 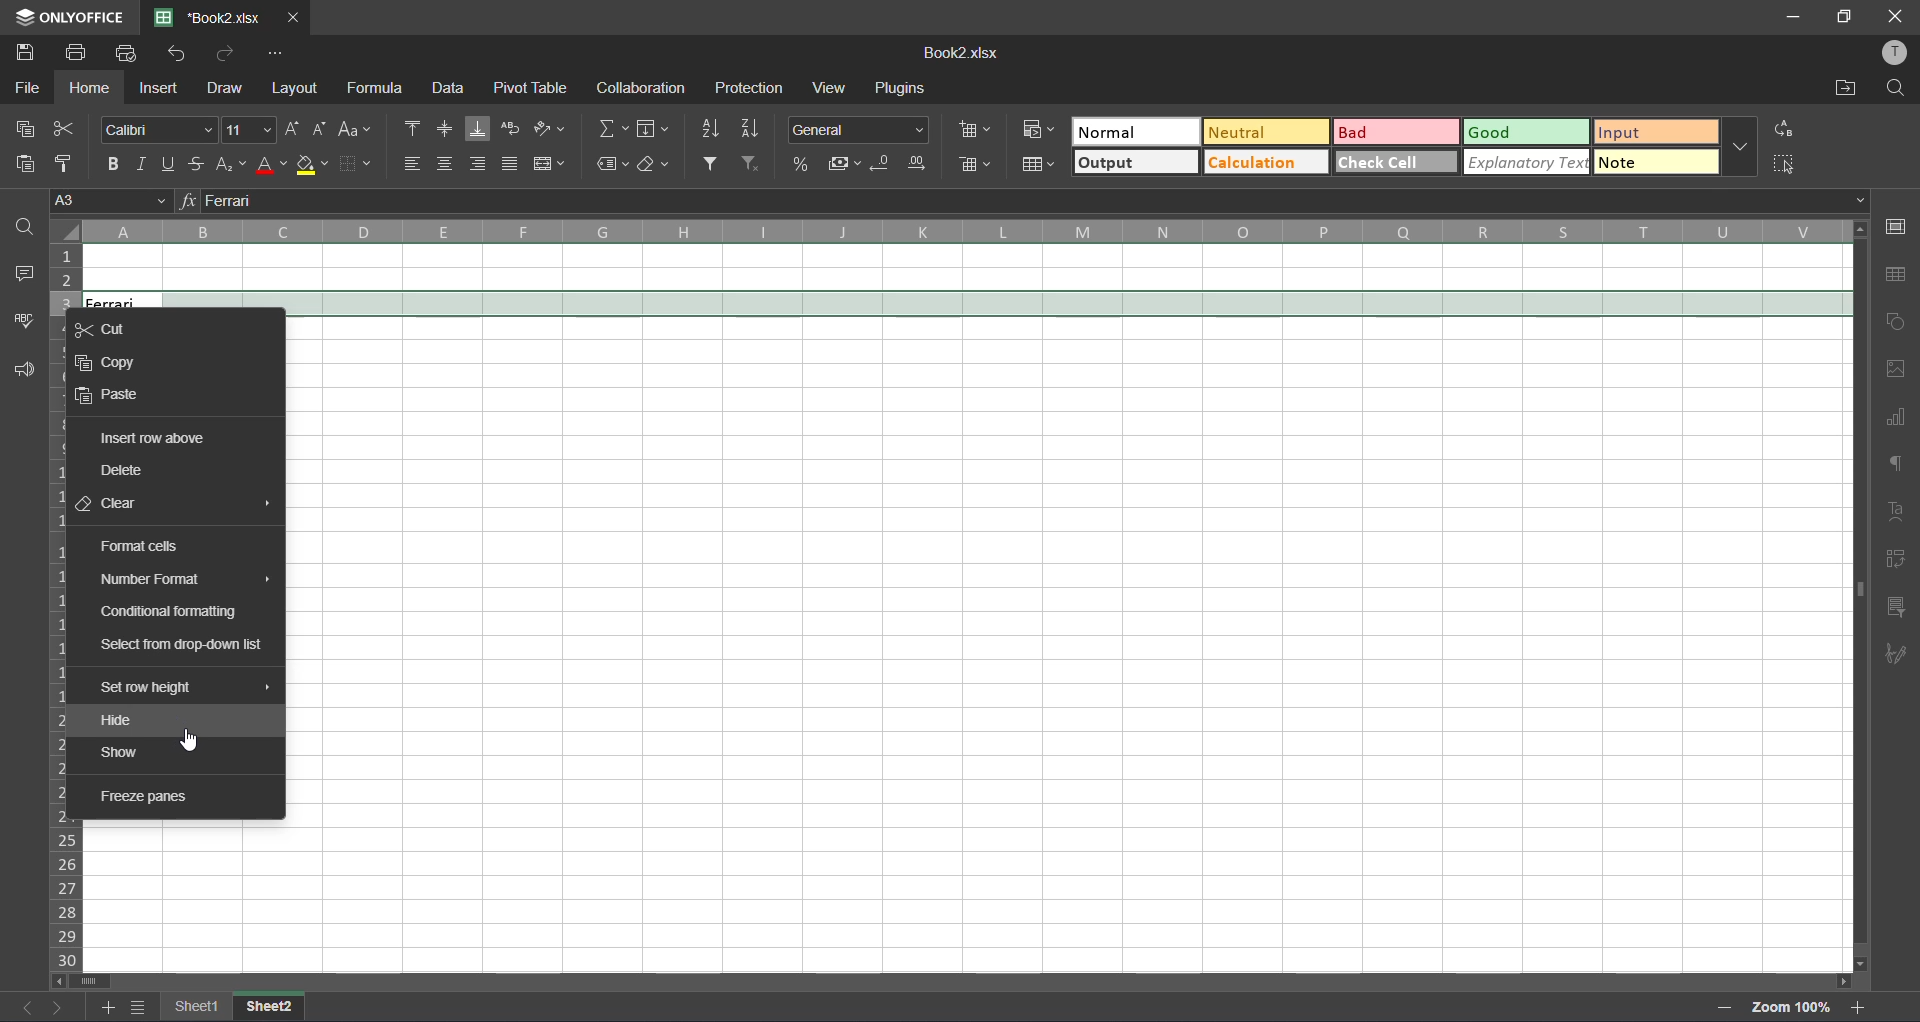 I want to click on open location, so click(x=1838, y=88).